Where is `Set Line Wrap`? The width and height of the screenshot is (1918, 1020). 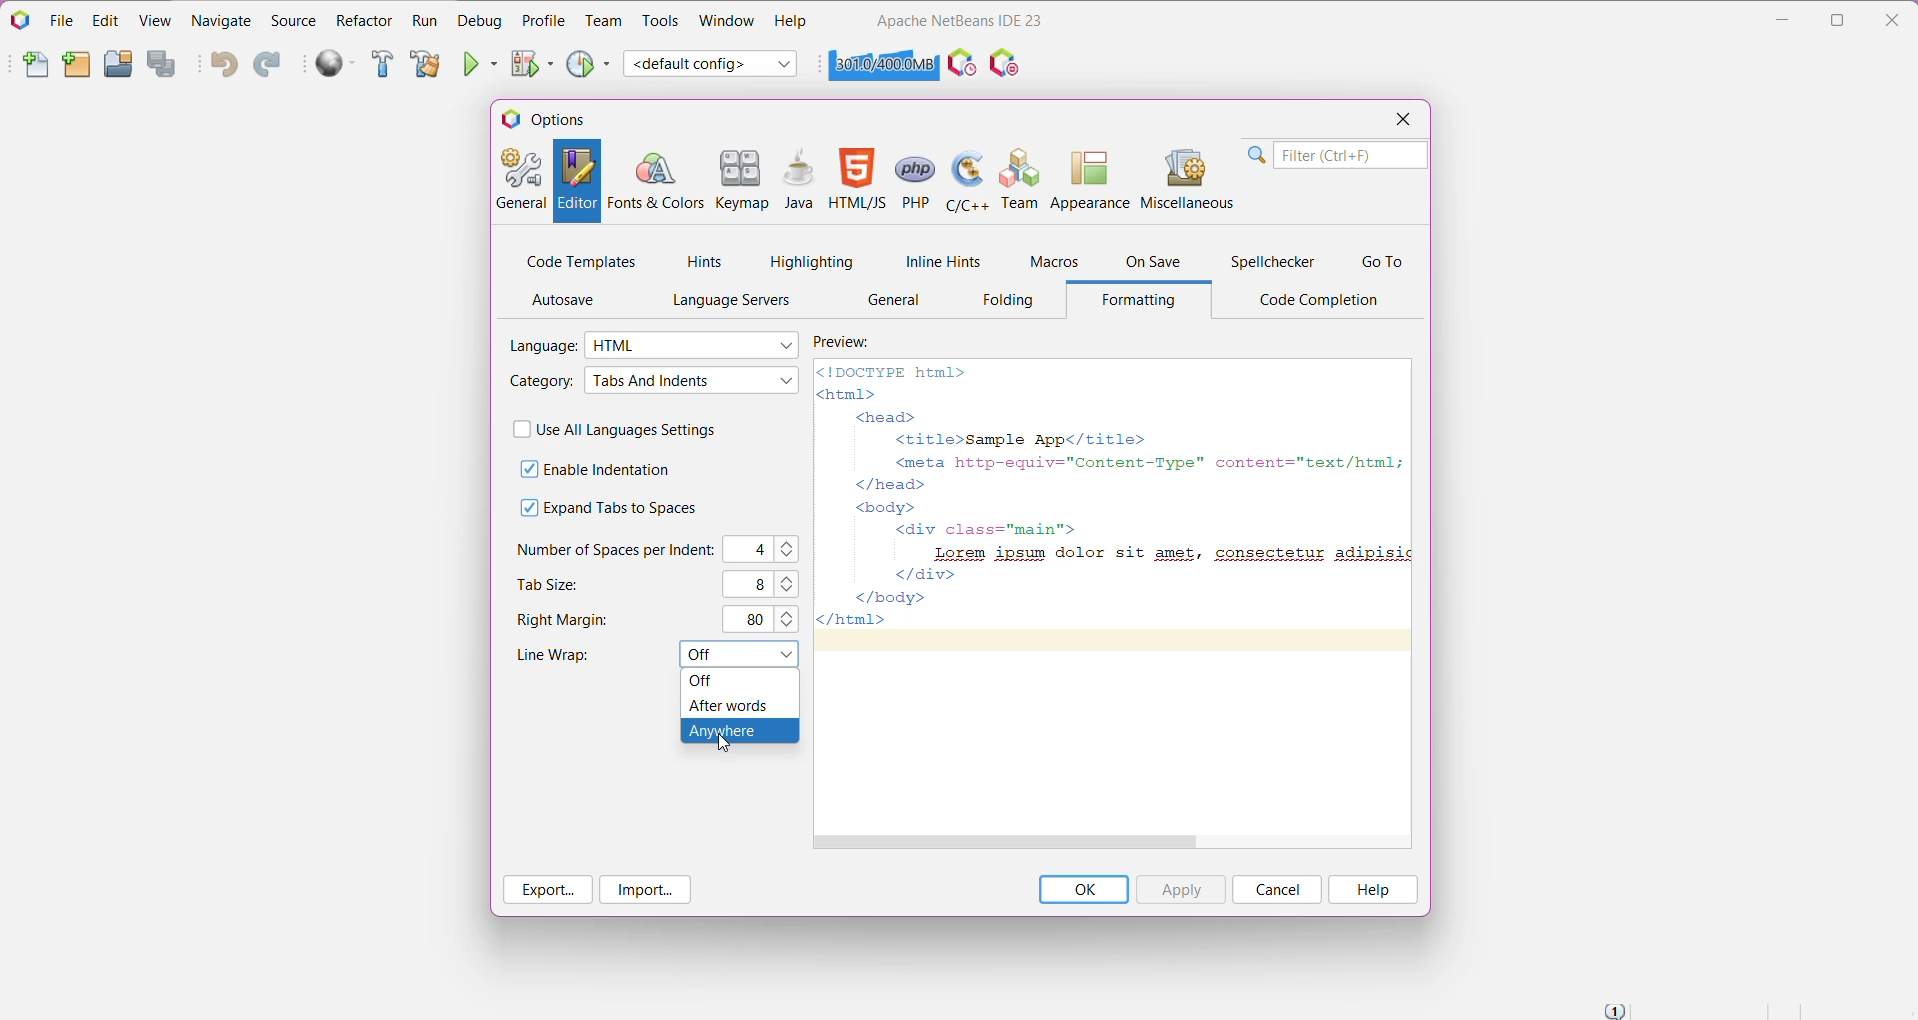
Set Line Wrap is located at coordinates (739, 651).